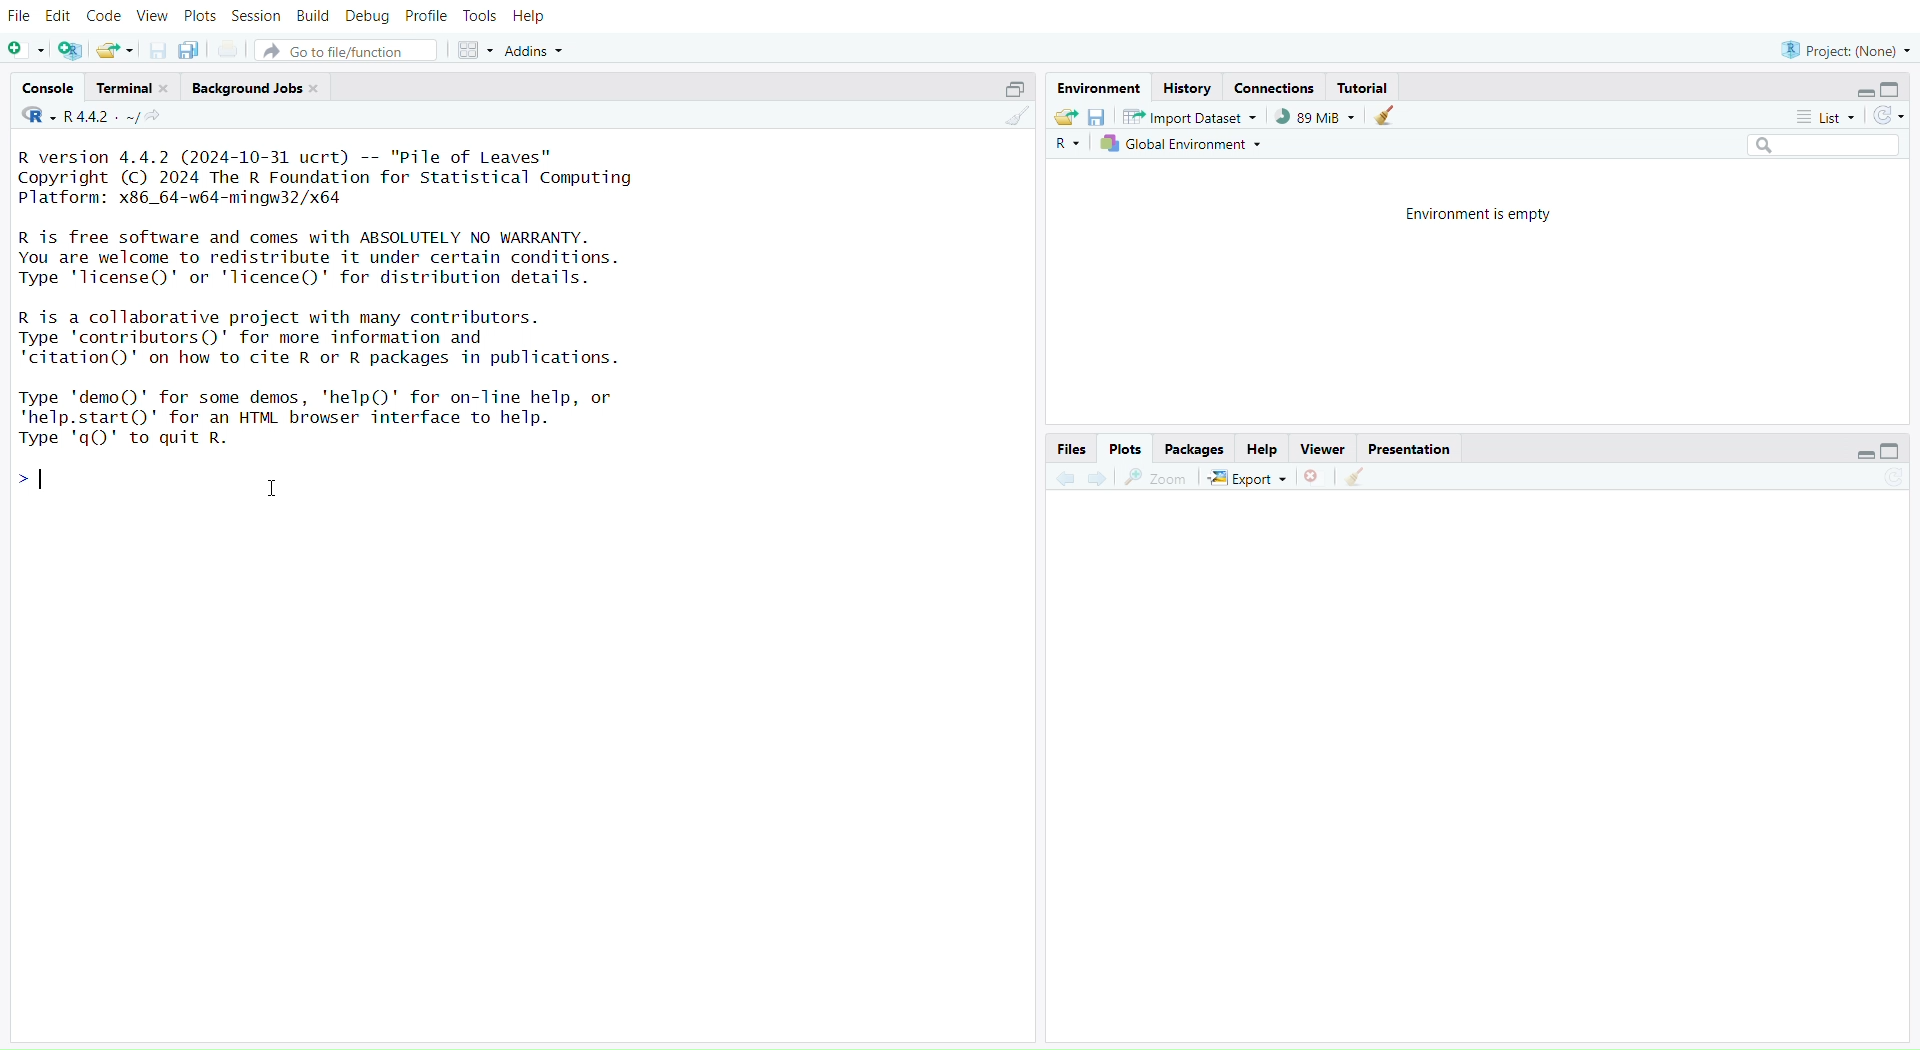  I want to click on Global environment, so click(1185, 145).